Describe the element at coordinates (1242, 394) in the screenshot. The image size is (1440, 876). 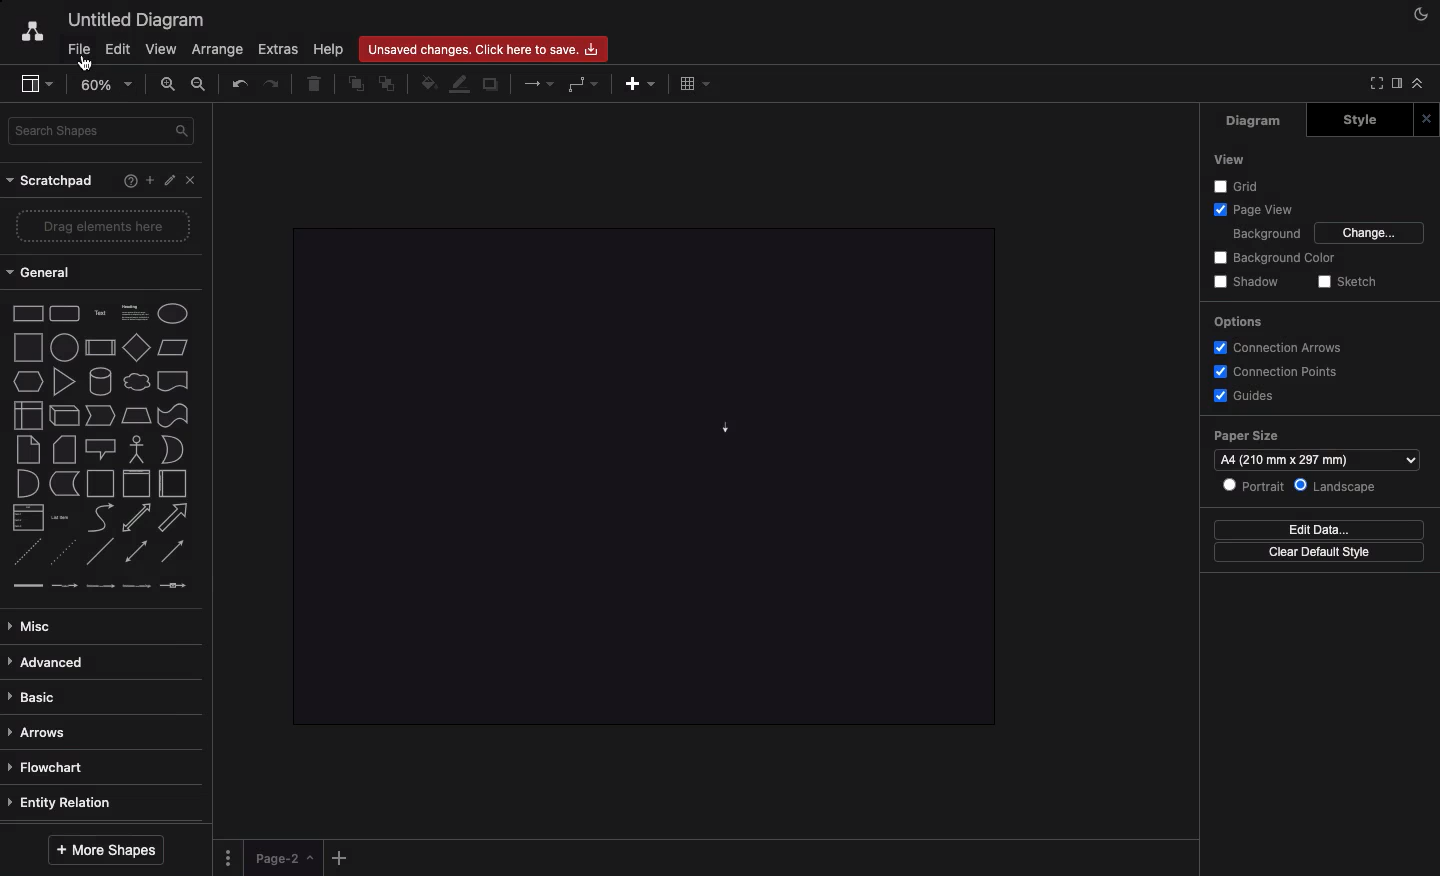
I see `Guides` at that location.